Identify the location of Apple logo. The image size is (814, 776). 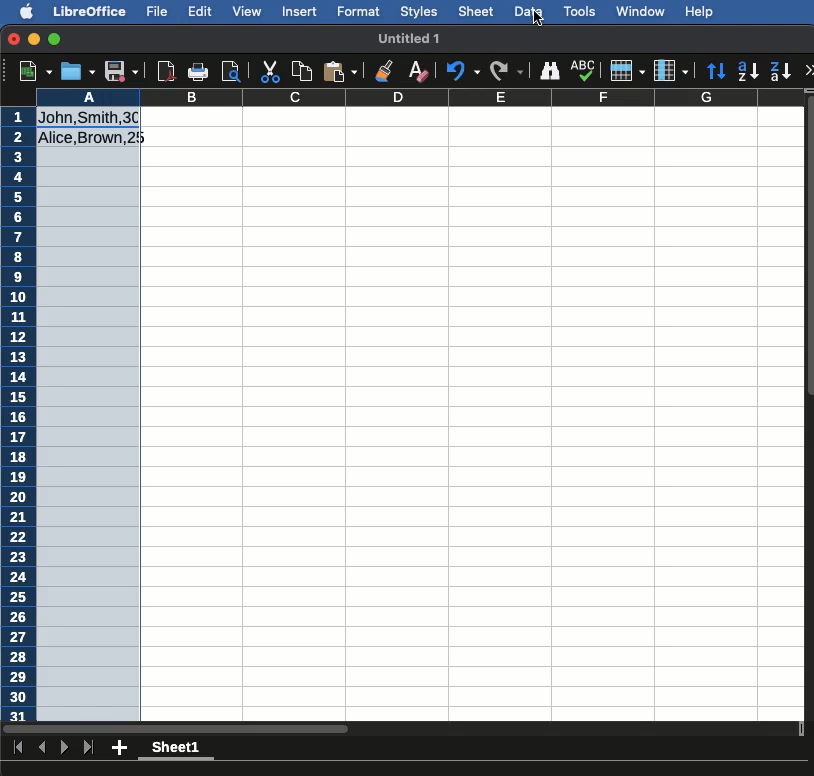
(29, 11).